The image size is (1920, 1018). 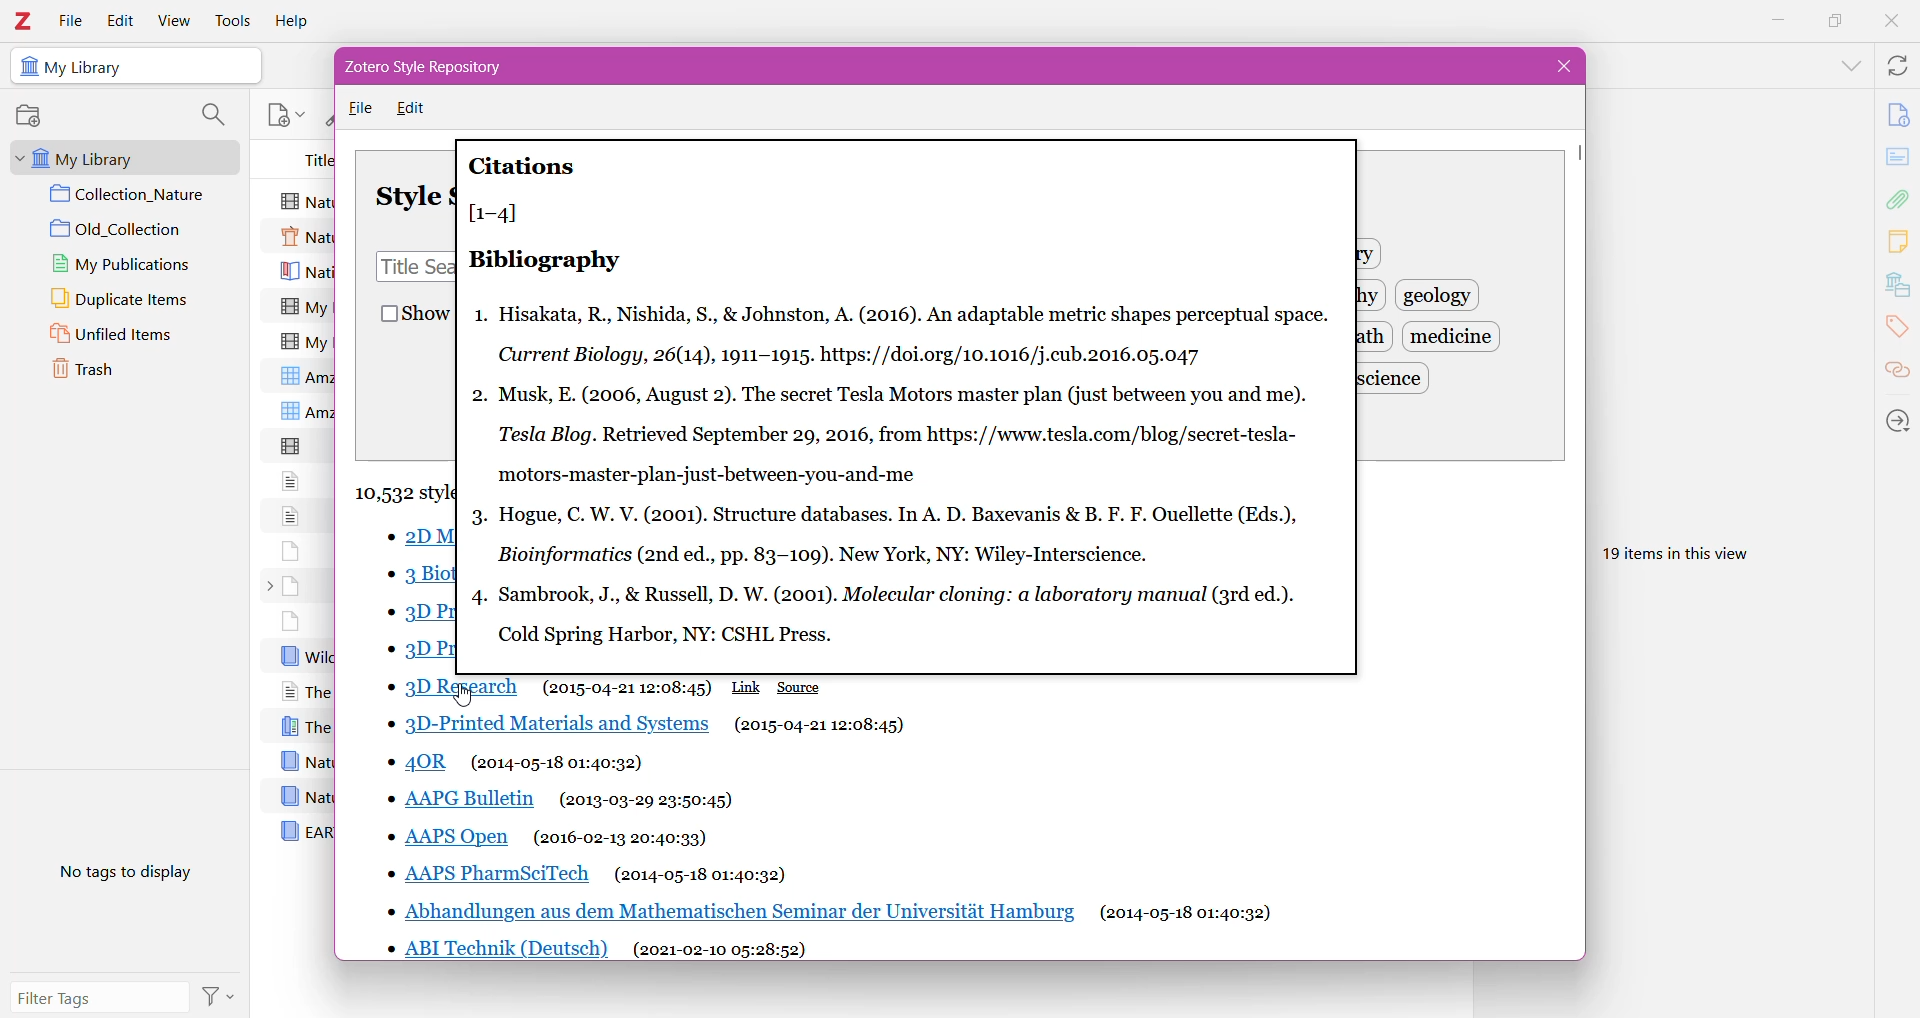 I want to click on (2014-05-18 01:40:32), so click(x=701, y=875).